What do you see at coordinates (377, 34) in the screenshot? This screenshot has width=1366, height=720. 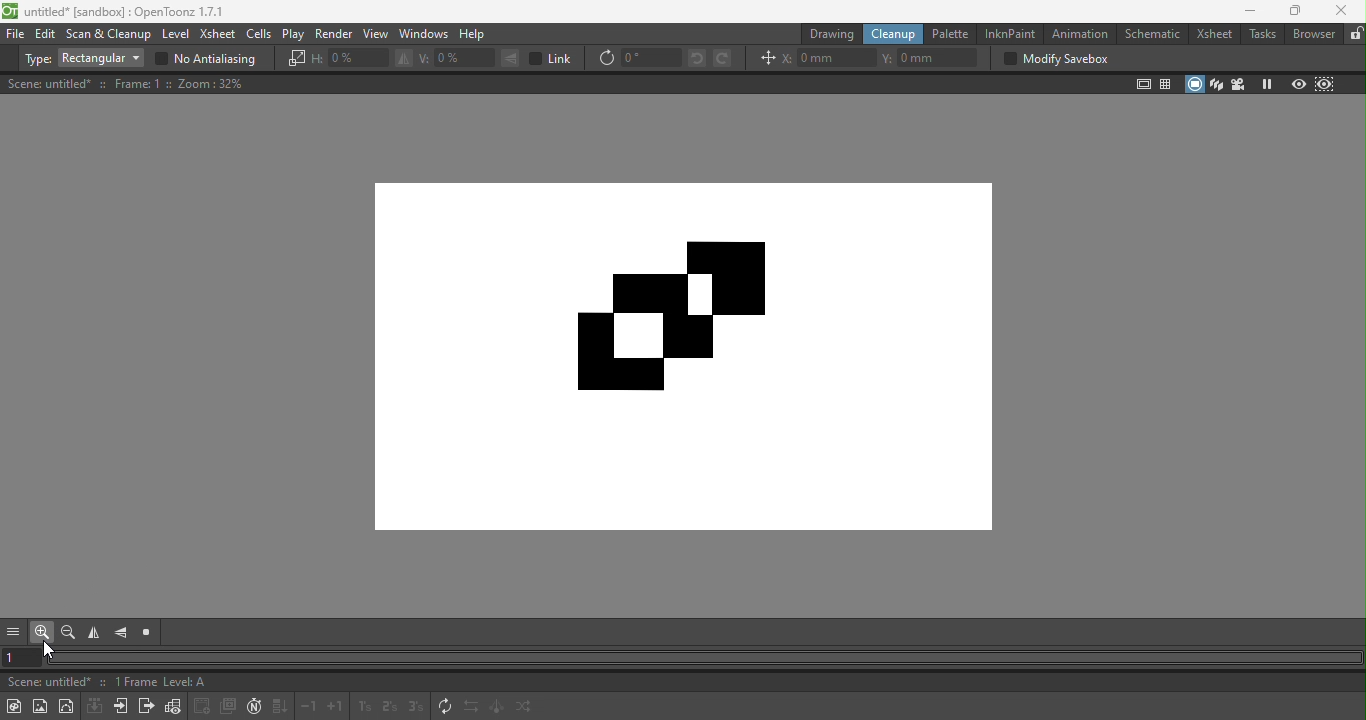 I see `View` at bounding box center [377, 34].